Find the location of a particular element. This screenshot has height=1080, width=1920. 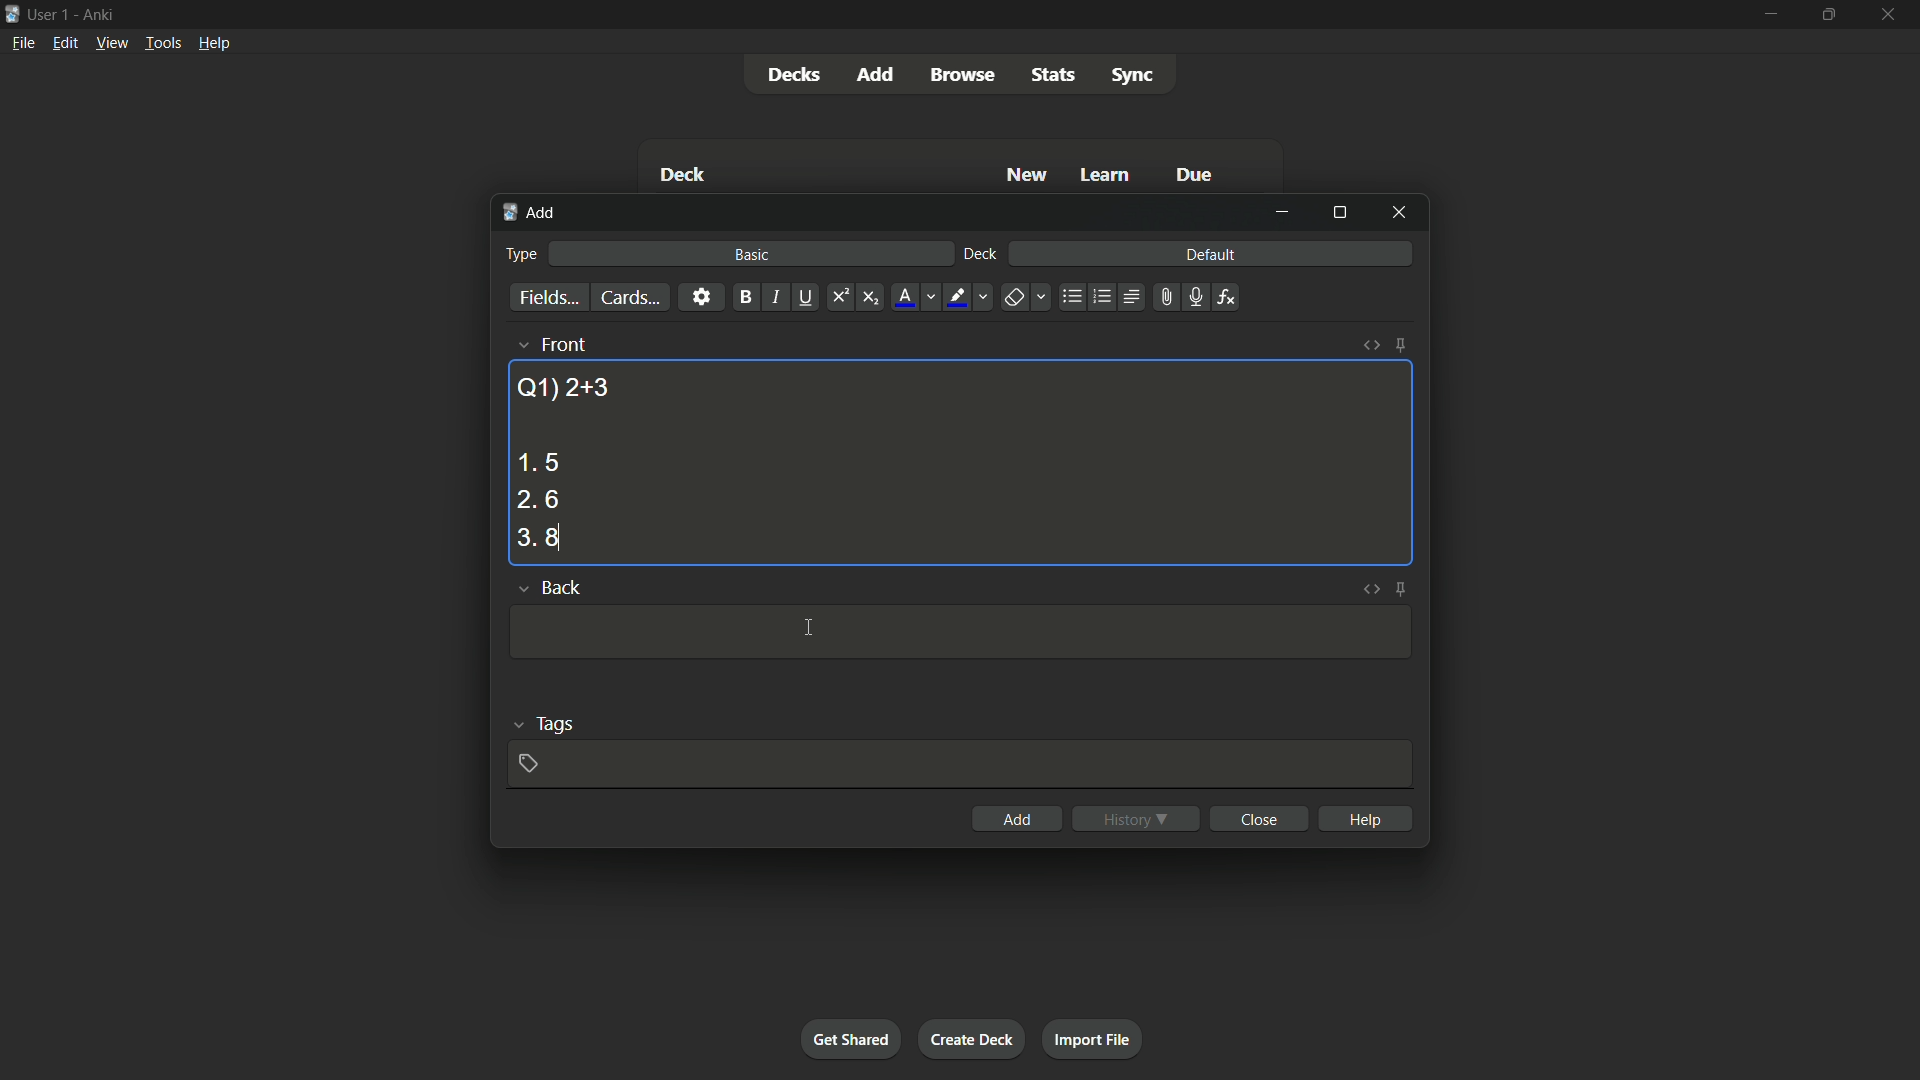

equations is located at coordinates (1226, 297).